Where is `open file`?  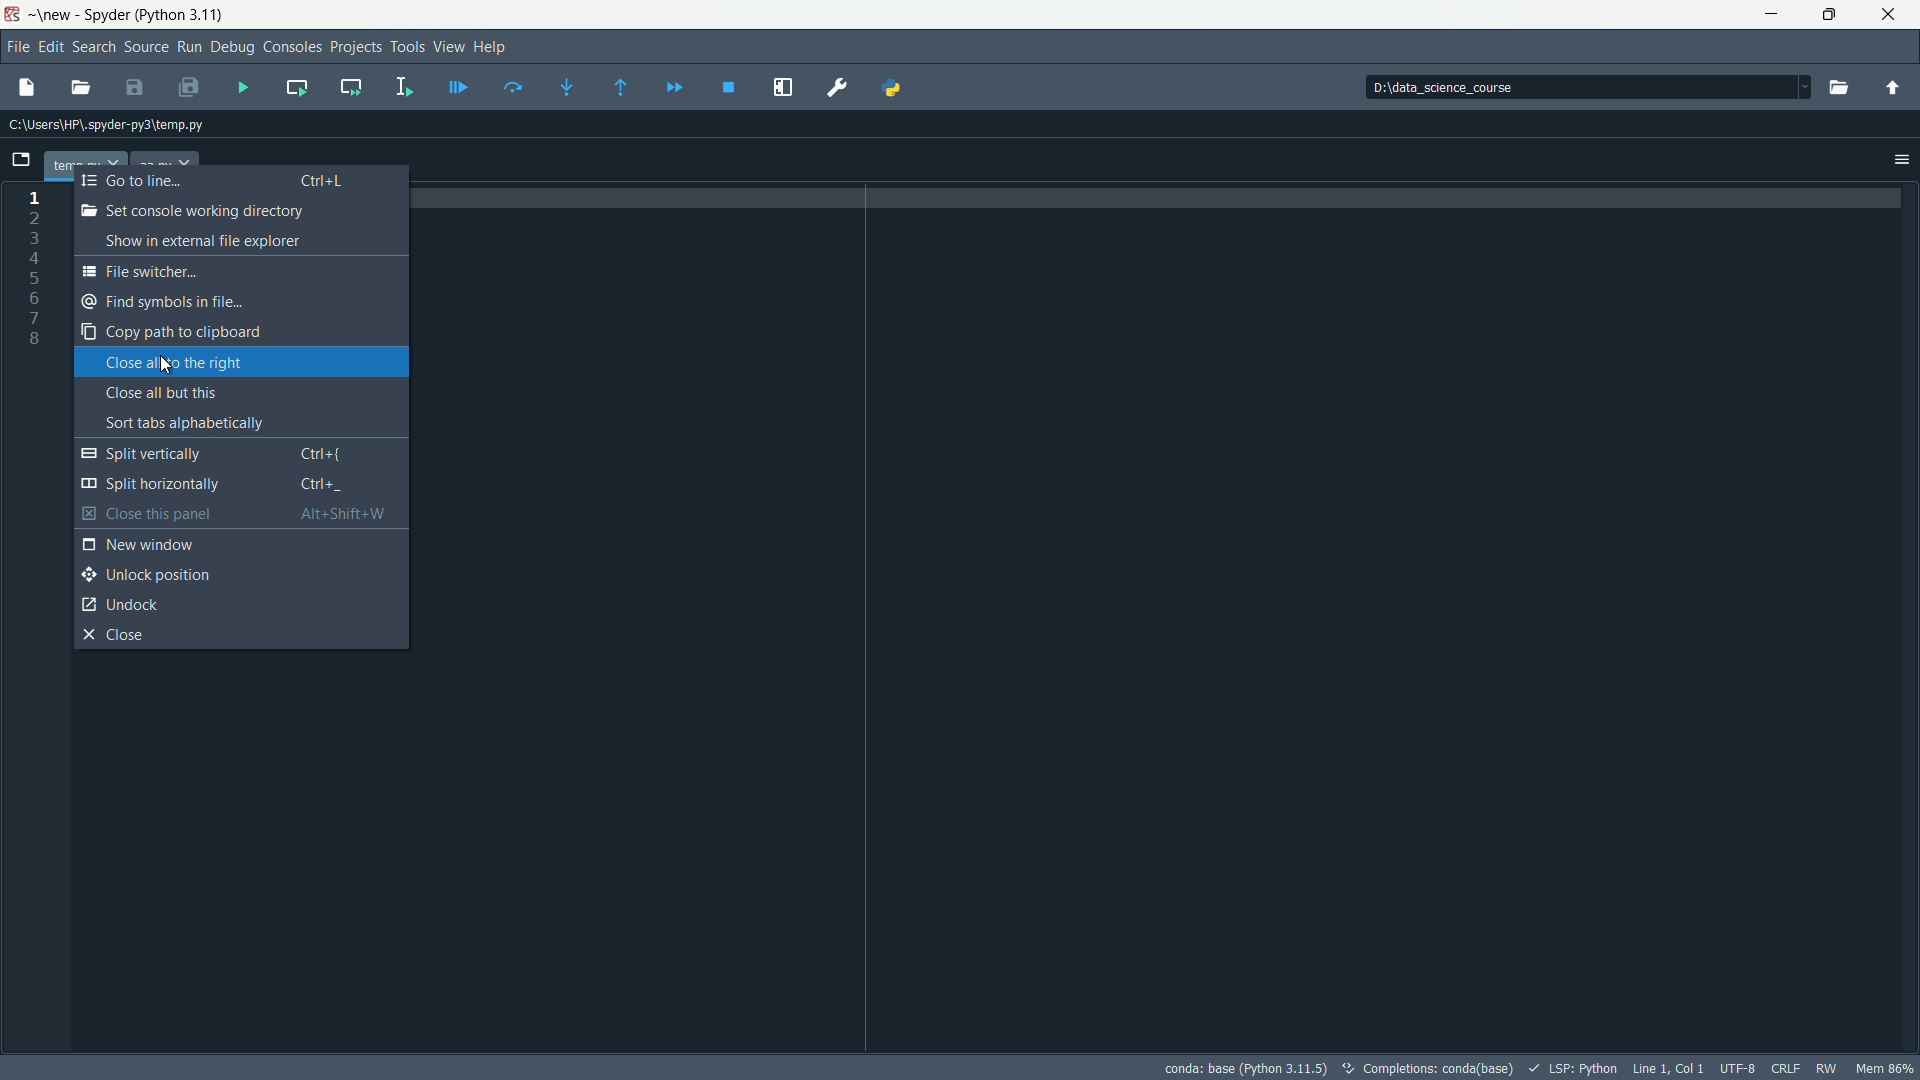 open file is located at coordinates (81, 86).